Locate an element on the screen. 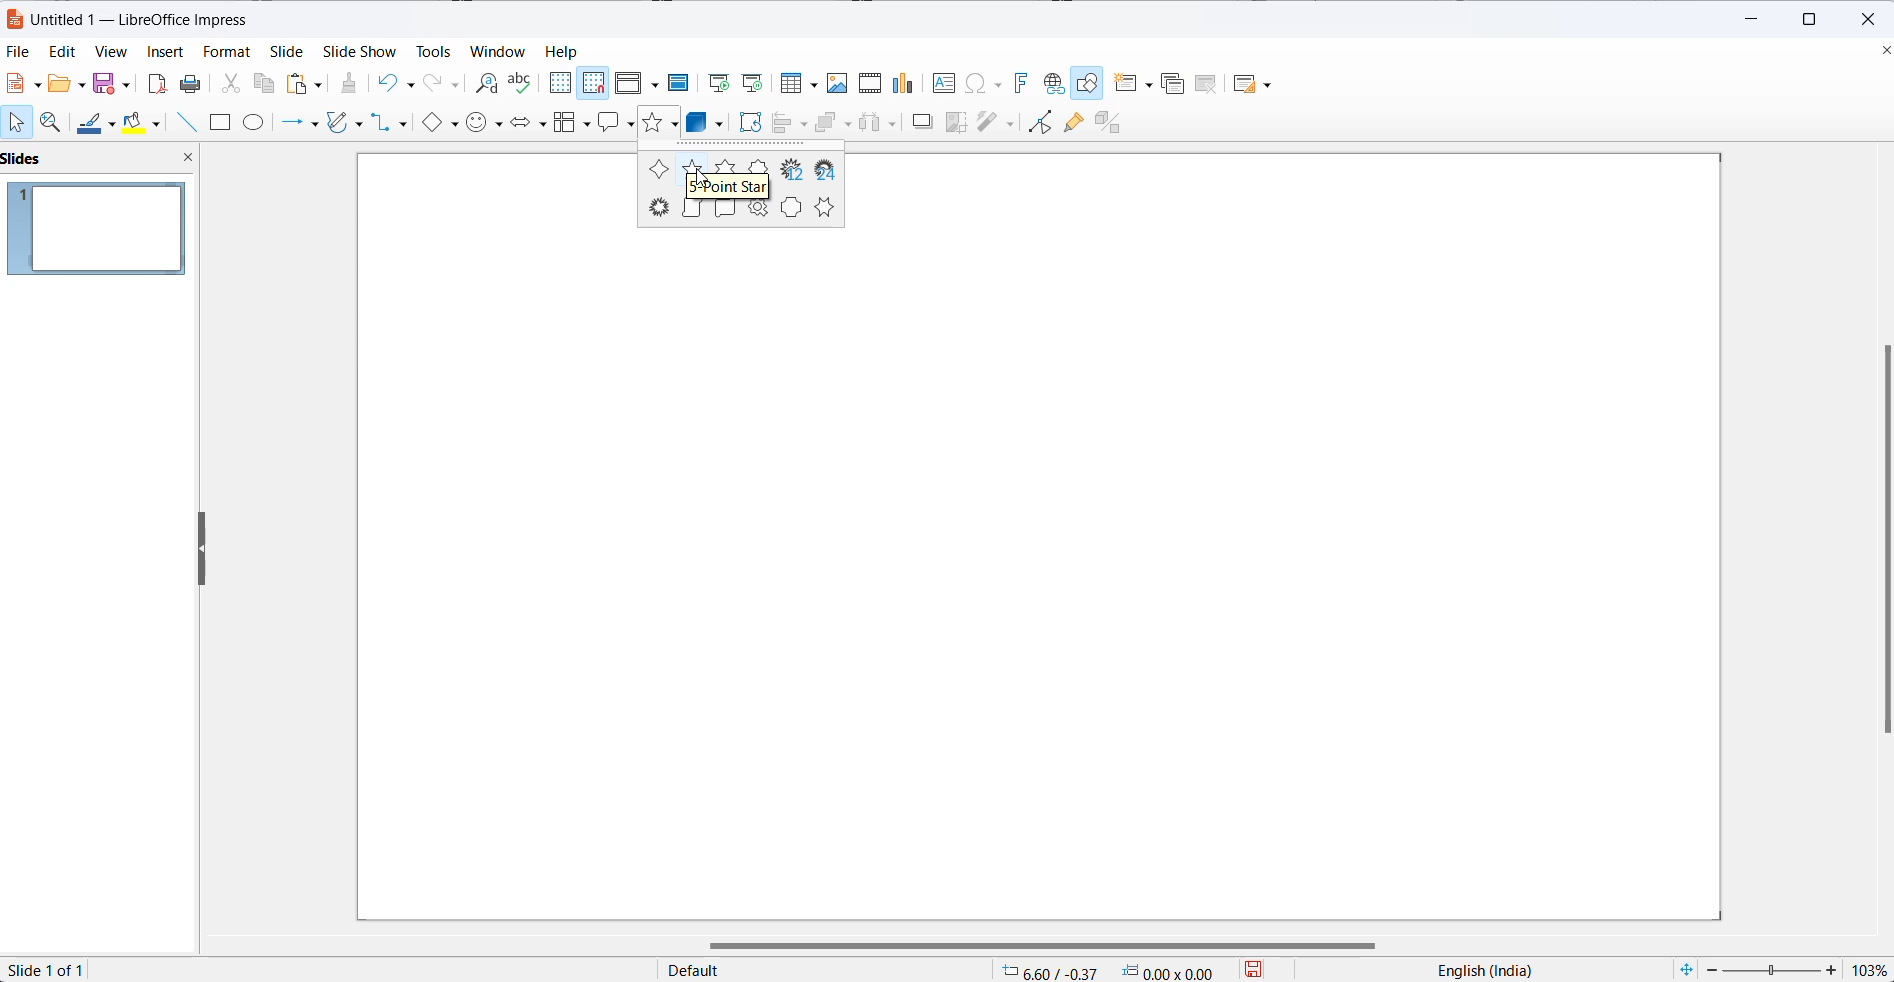 This screenshot has height=982, width=1894. paste options is located at coordinates (306, 83).